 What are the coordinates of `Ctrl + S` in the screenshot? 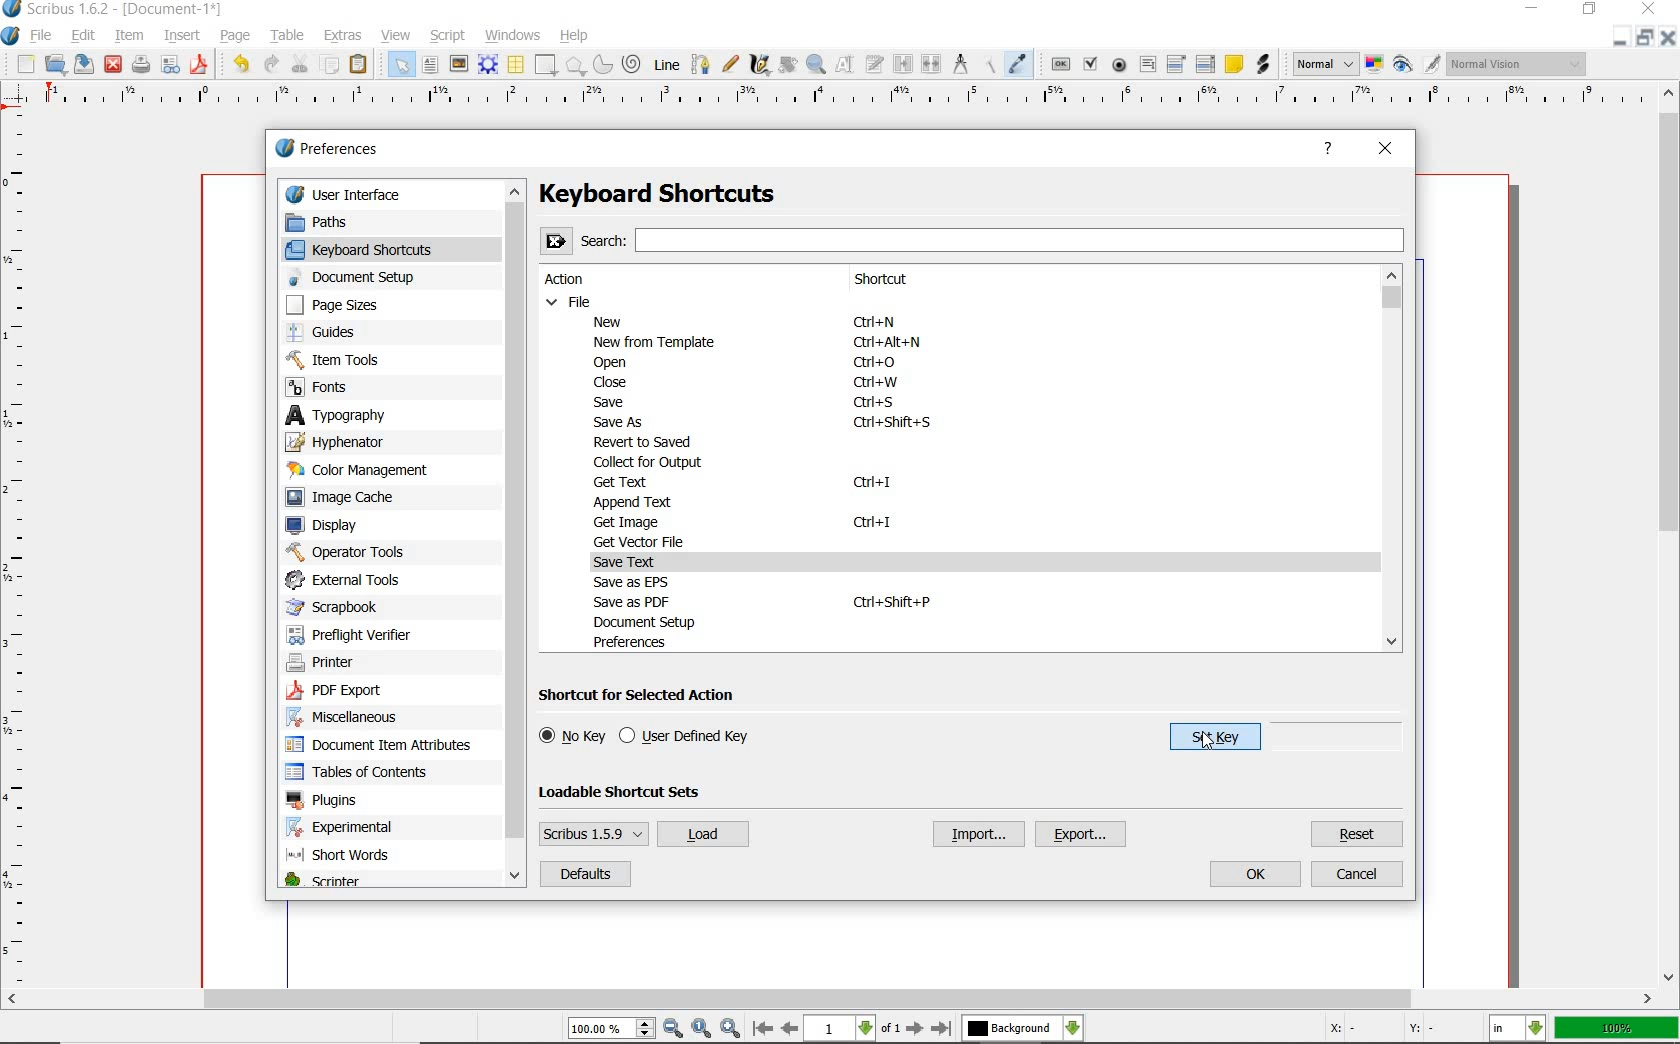 It's located at (876, 403).